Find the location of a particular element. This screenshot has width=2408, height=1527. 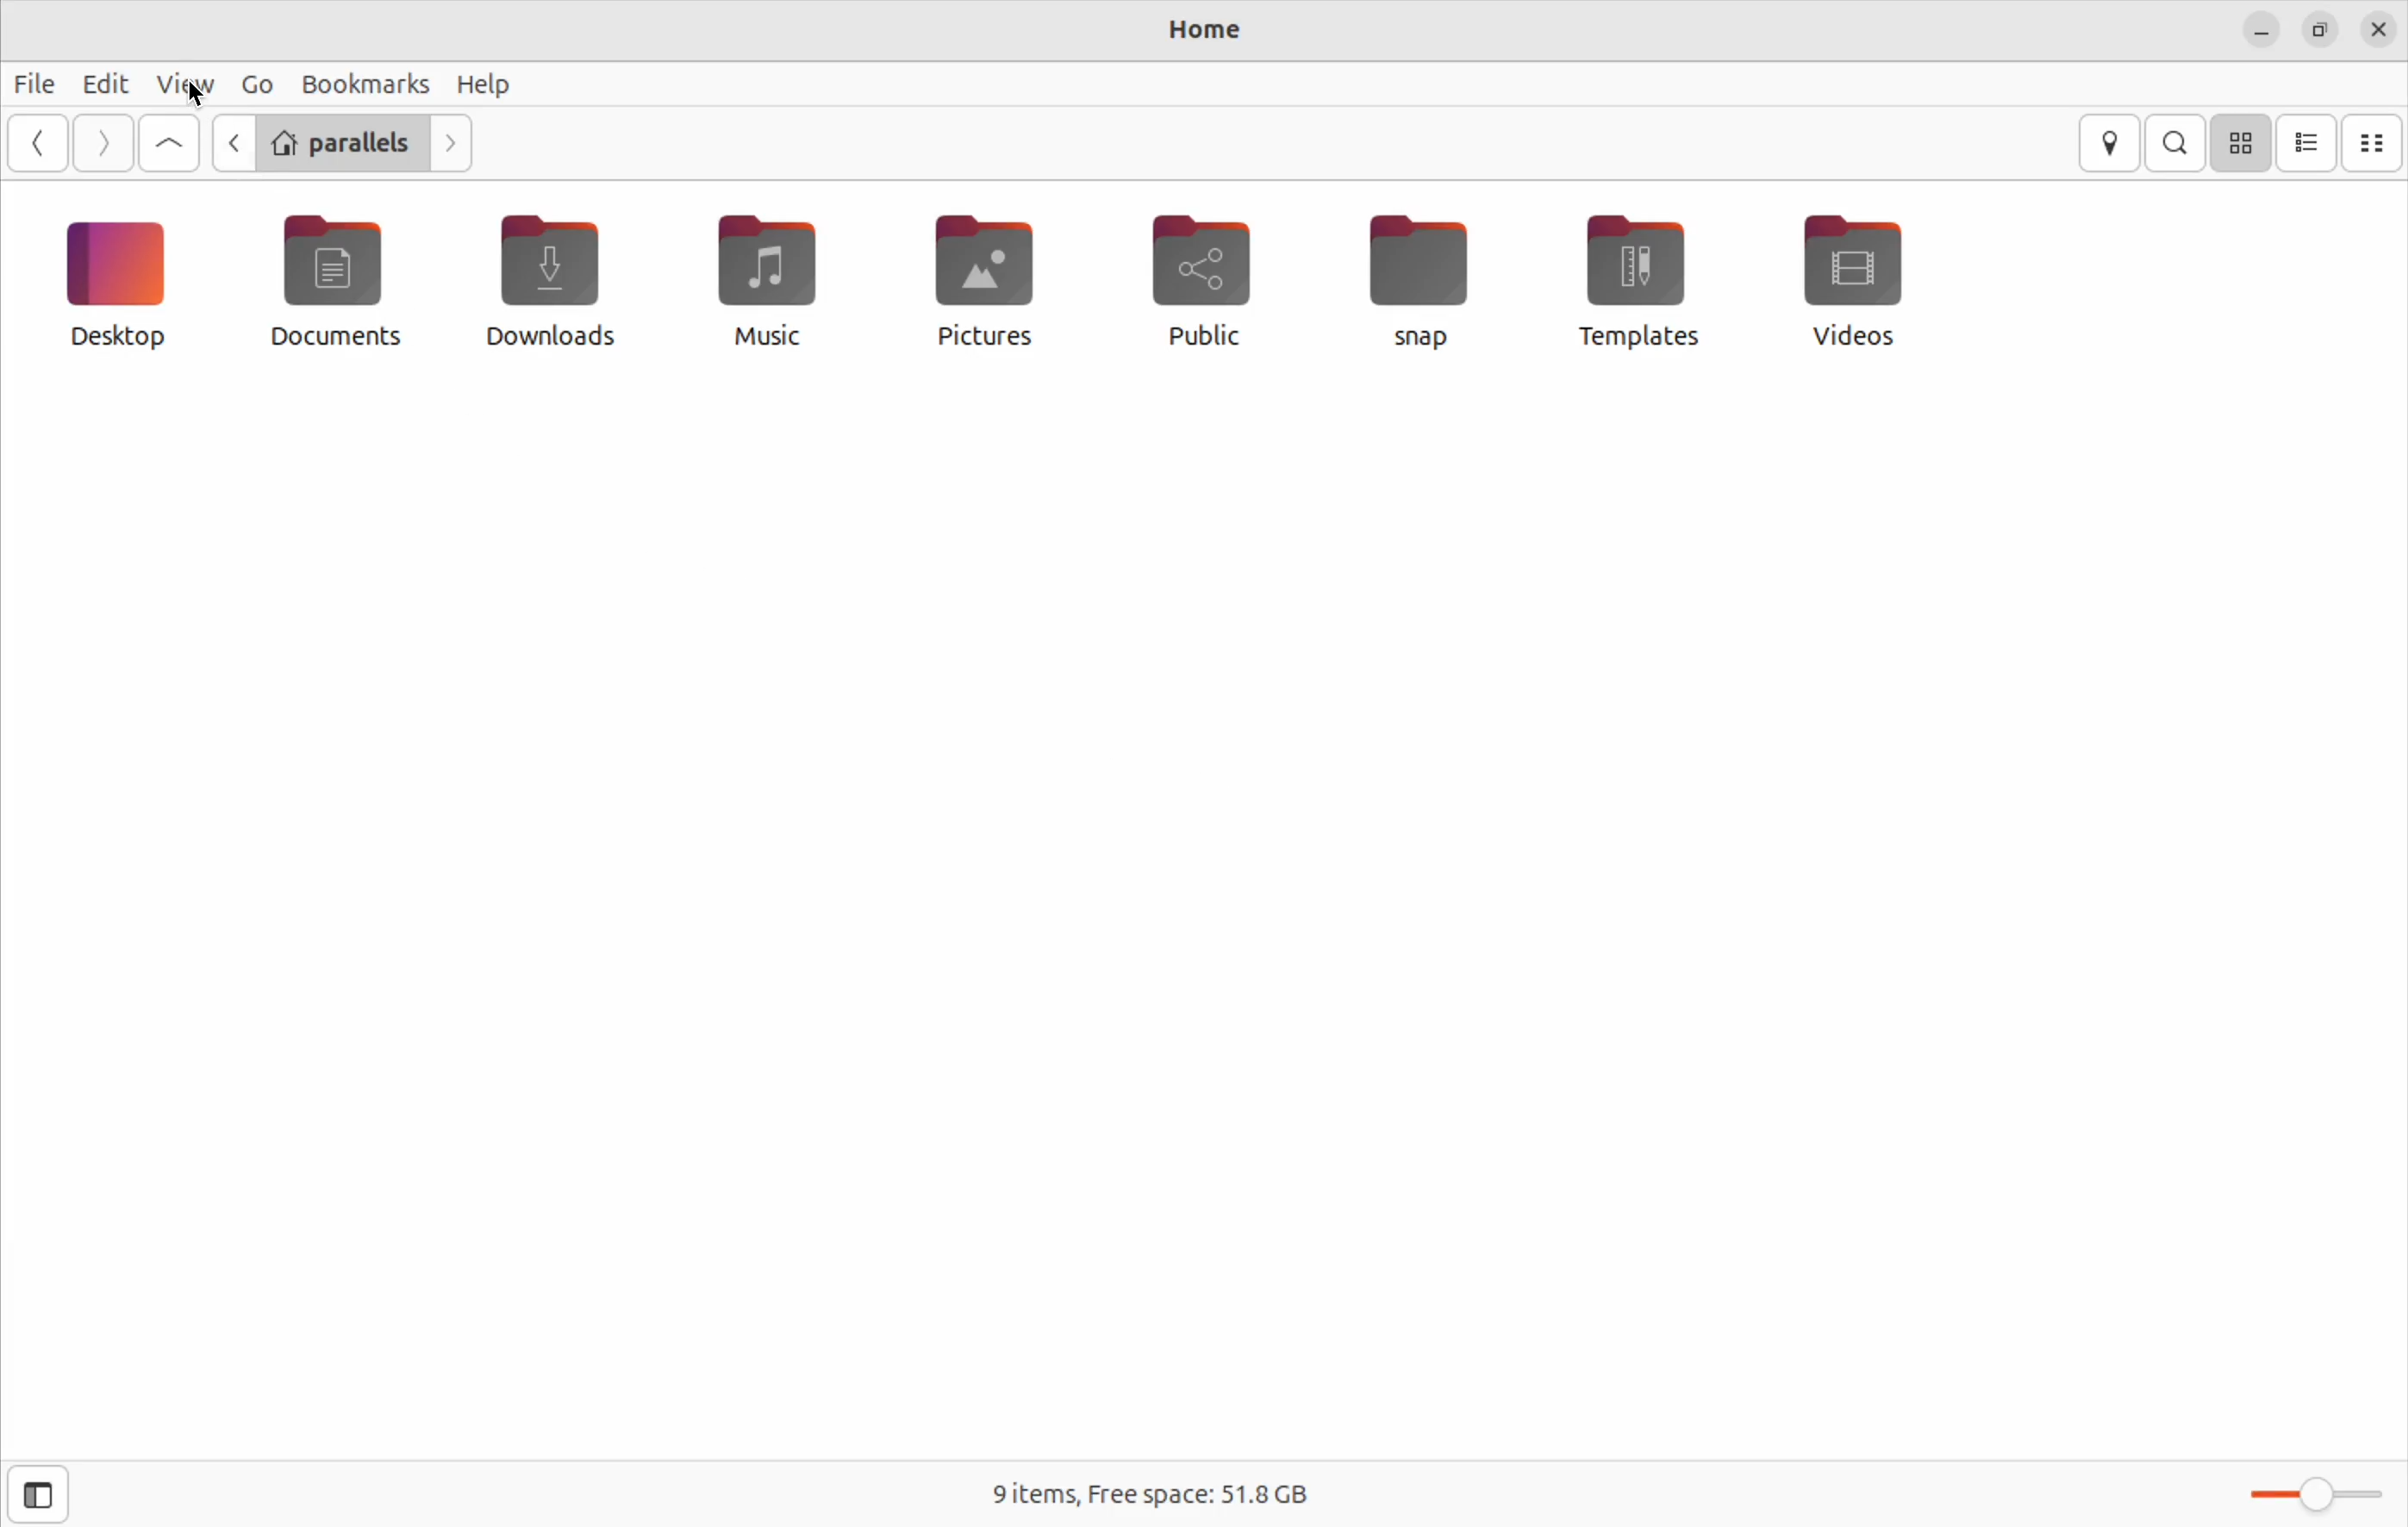

snap files is located at coordinates (1432, 280).